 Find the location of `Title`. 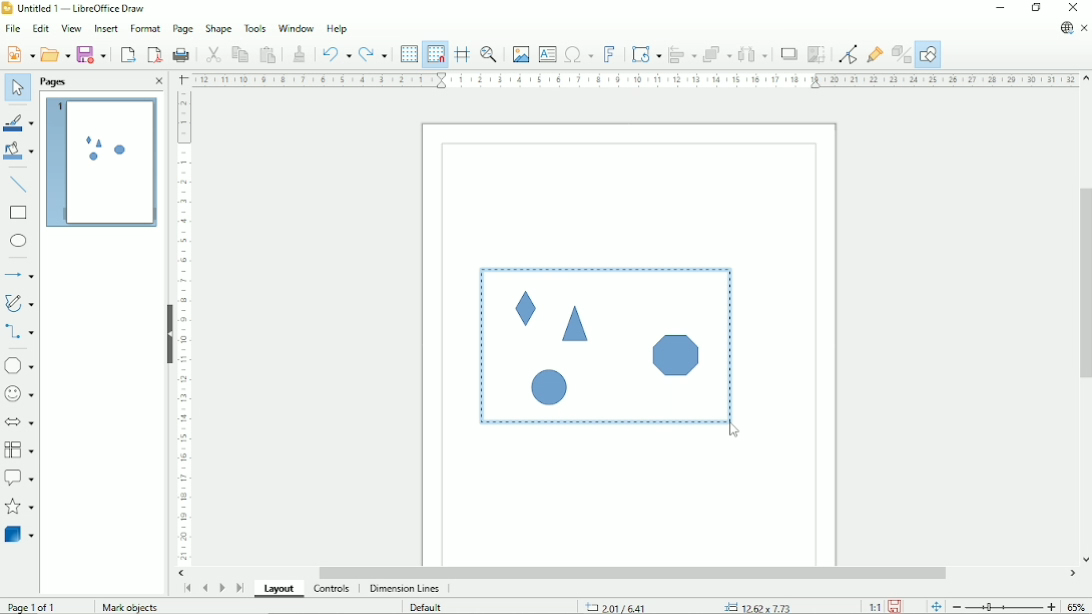

Title is located at coordinates (78, 9).